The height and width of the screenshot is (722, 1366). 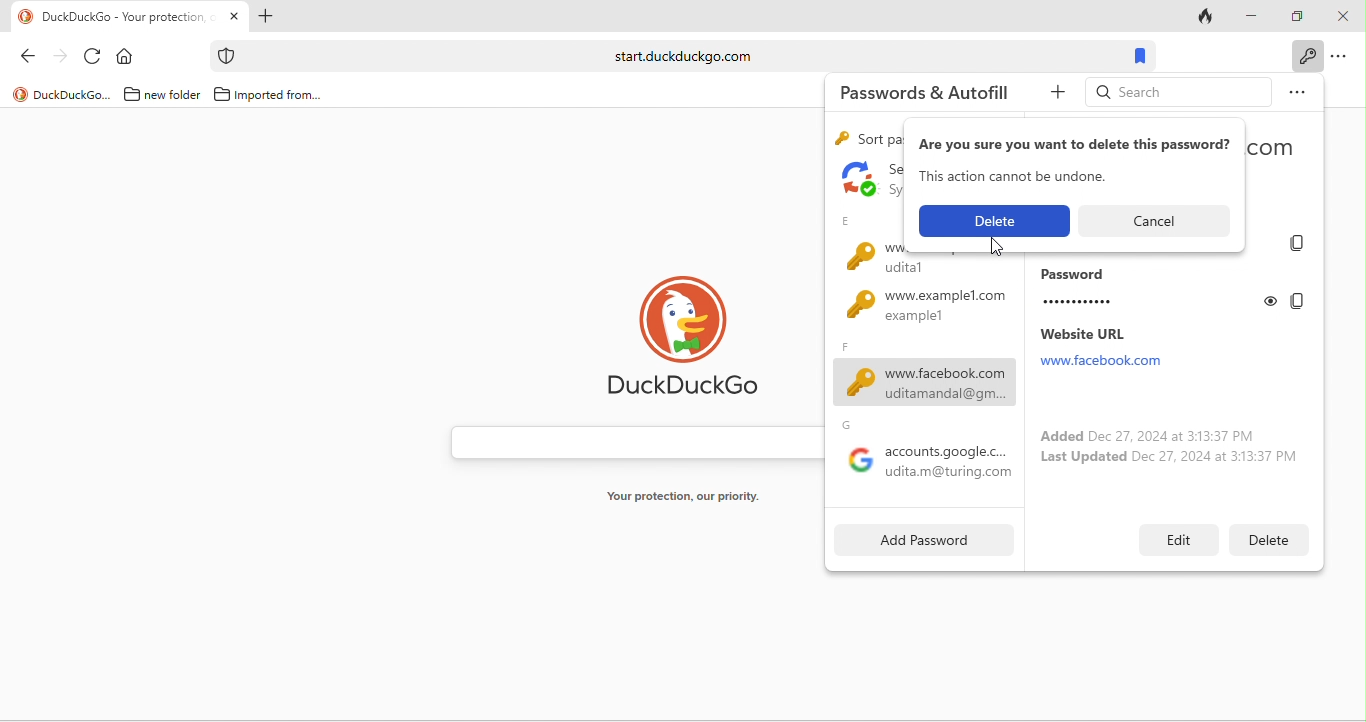 I want to click on bookmark, so click(x=1138, y=56).